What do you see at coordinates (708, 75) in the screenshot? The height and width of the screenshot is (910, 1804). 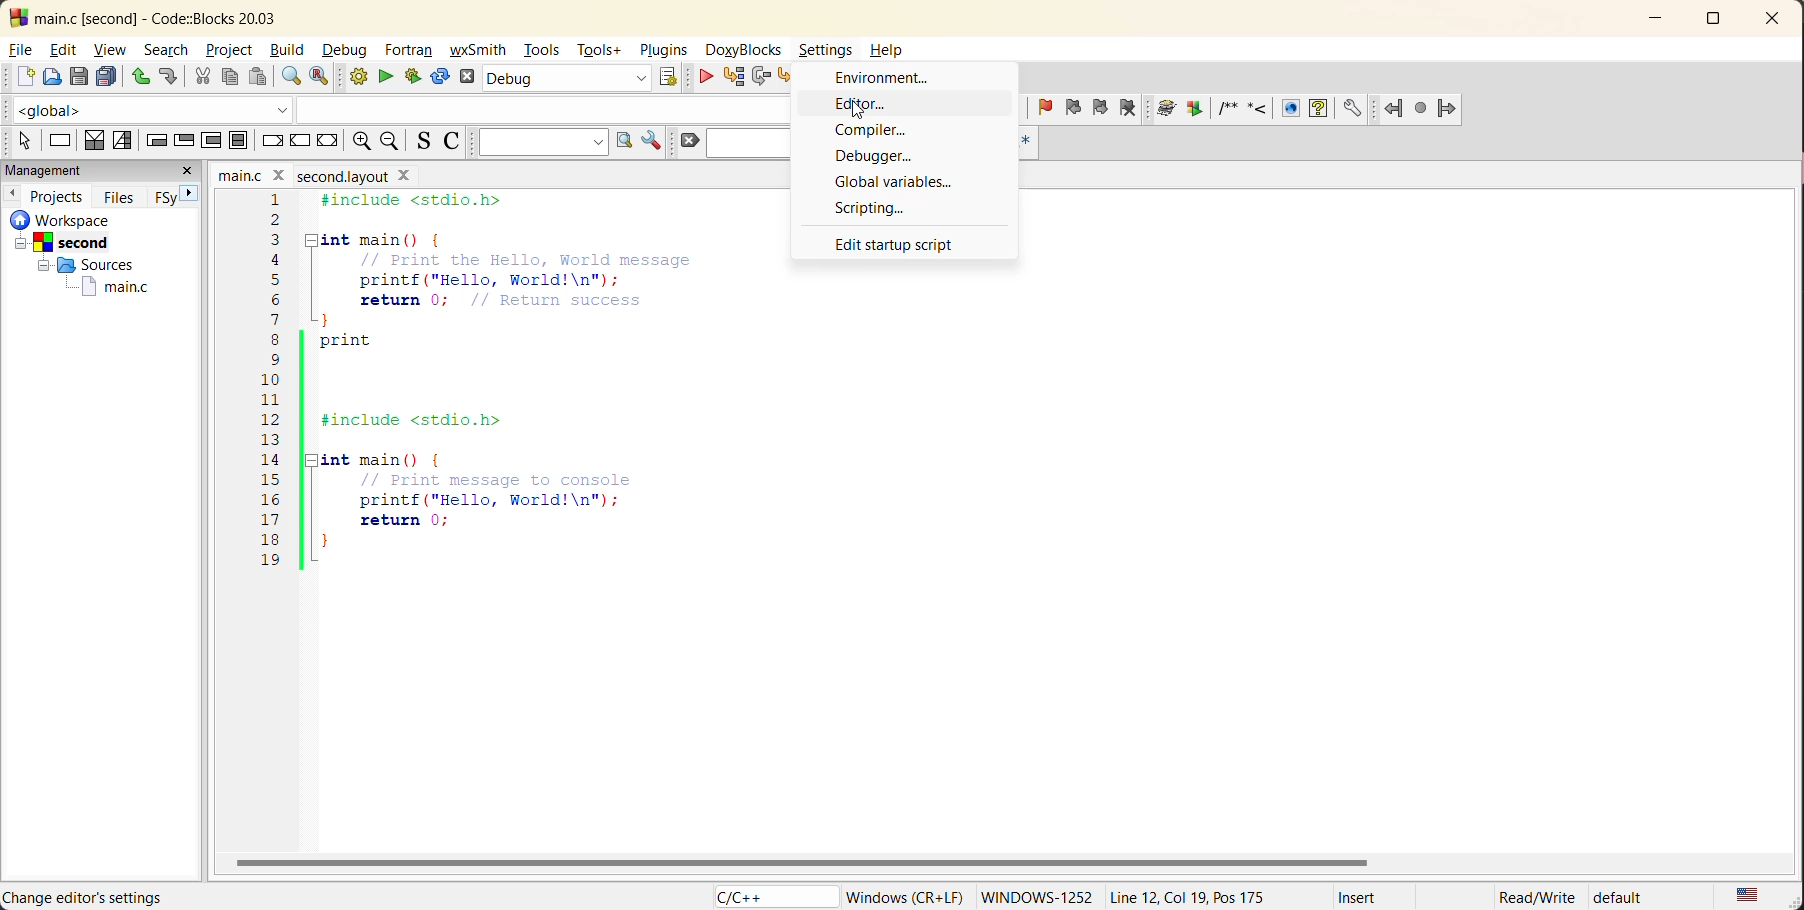 I see `debug` at bounding box center [708, 75].